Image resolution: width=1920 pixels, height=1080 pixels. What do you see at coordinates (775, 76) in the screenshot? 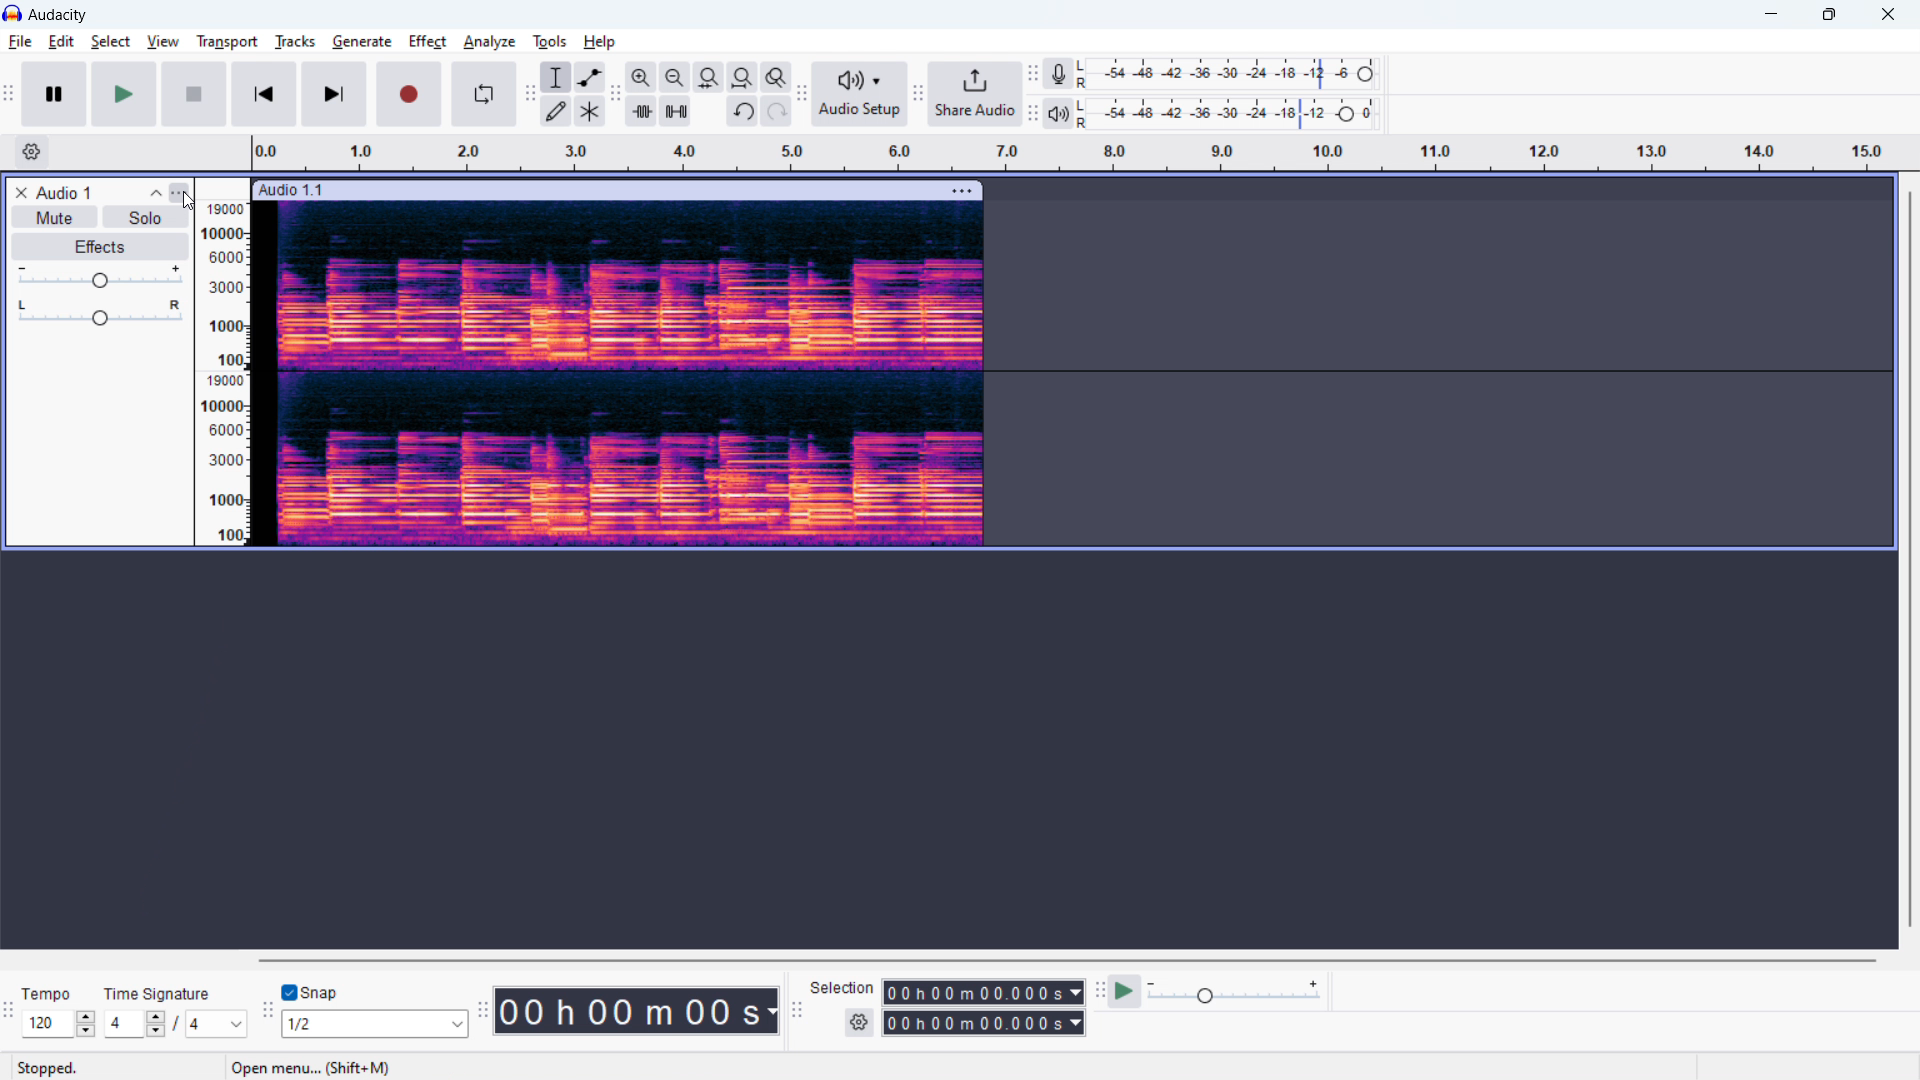
I see `toggle zoom` at bounding box center [775, 76].